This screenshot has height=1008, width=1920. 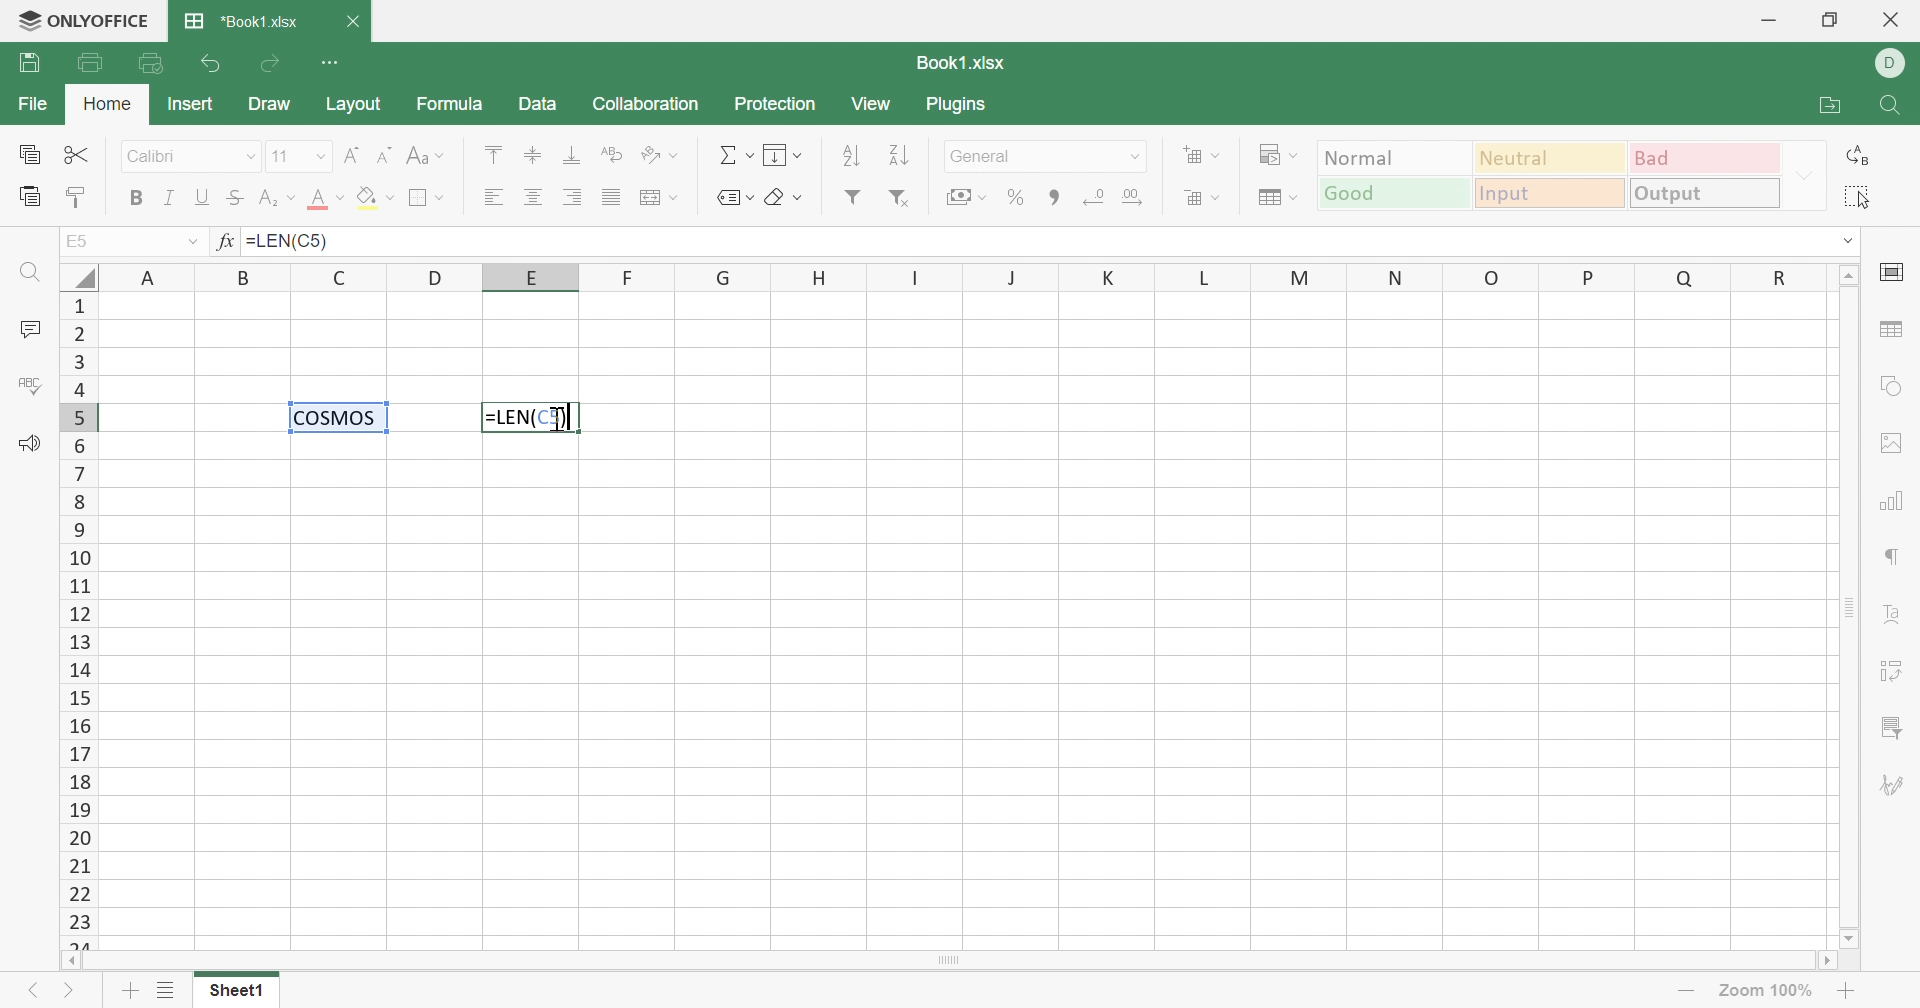 I want to click on Font size, so click(x=287, y=154).